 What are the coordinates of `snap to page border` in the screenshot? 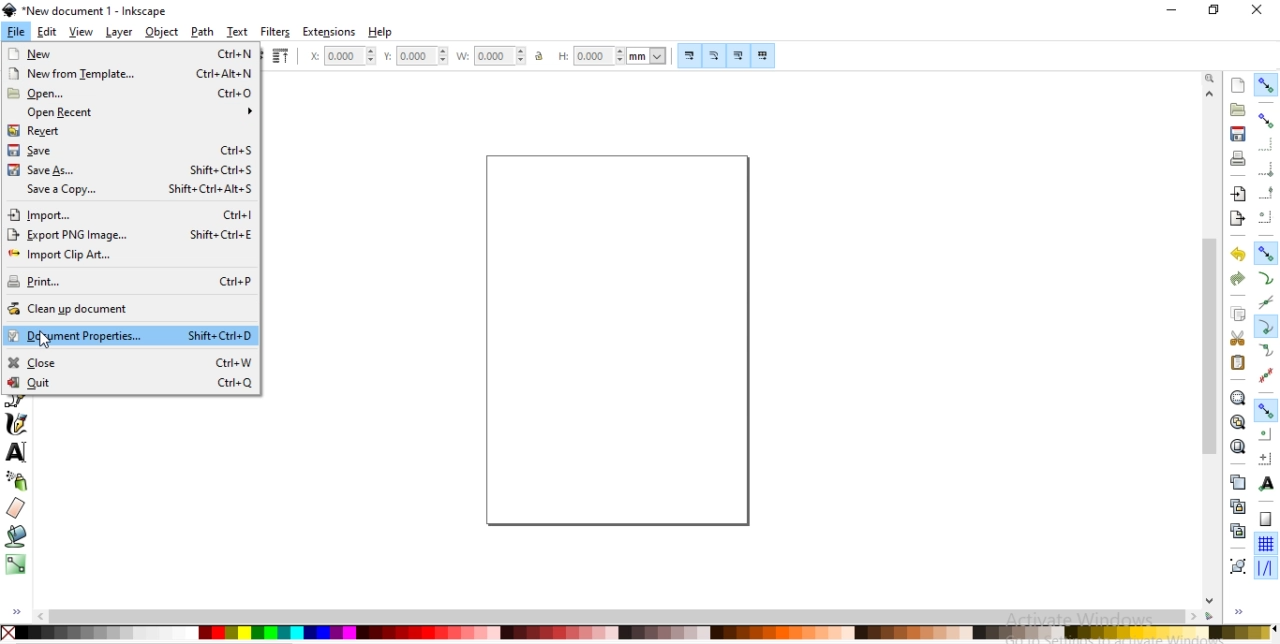 It's located at (1266, 520).